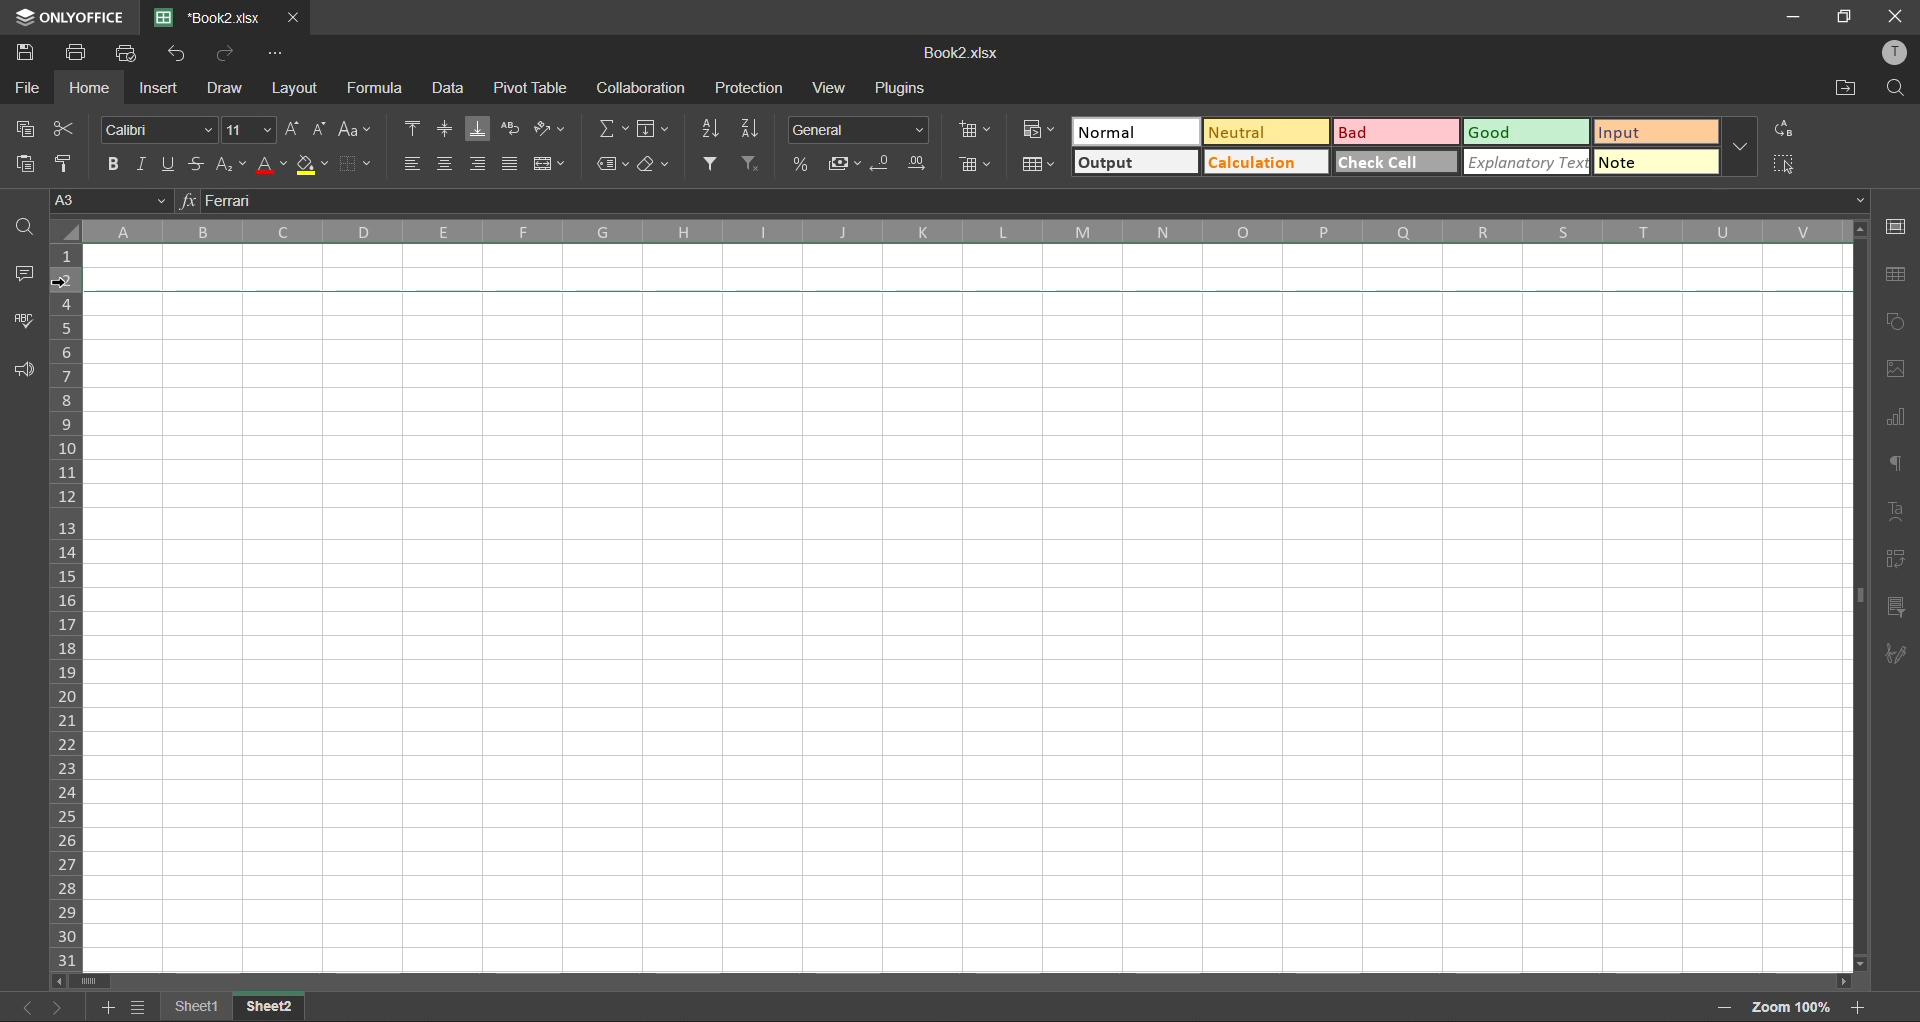  Describe the element at coordinates (1784, 163) in the screenshot. I see `select all` at that location.